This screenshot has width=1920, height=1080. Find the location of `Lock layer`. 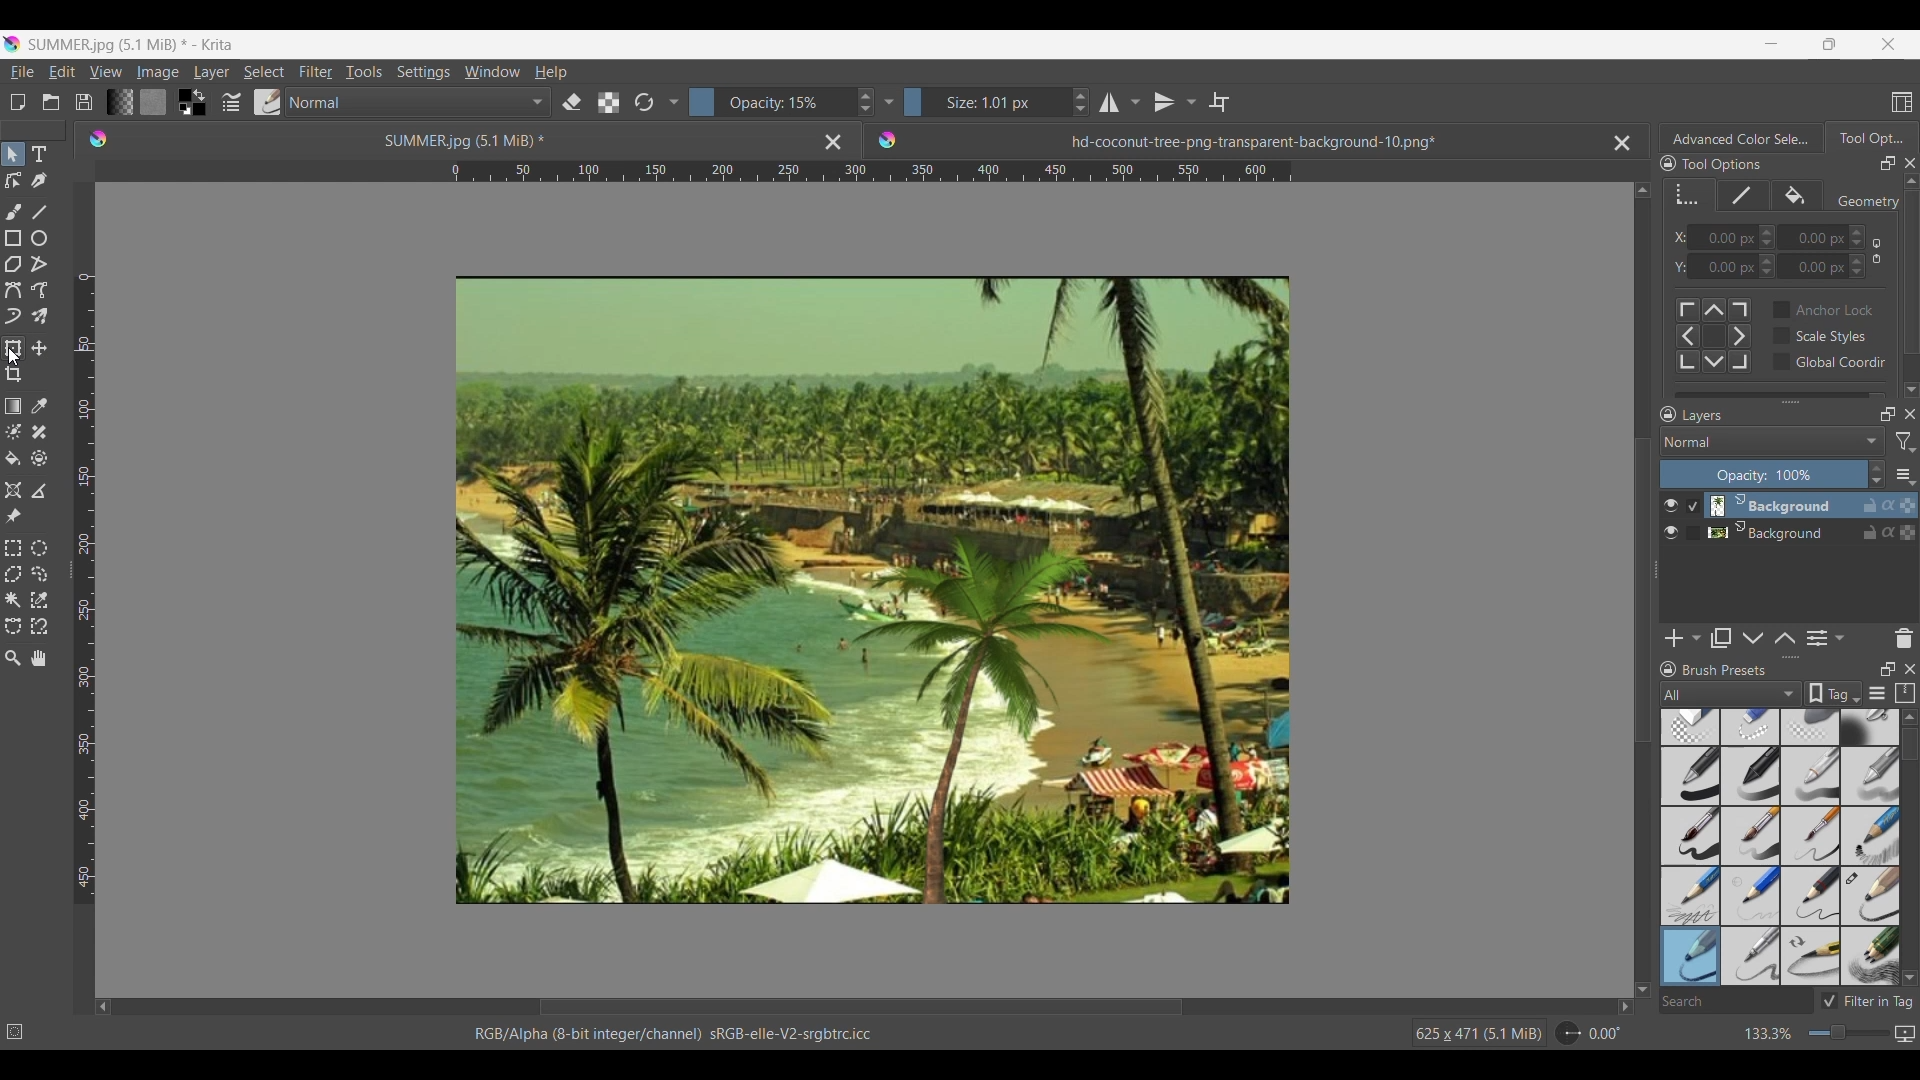

Lock layer is located at coordinates (1870, 532).